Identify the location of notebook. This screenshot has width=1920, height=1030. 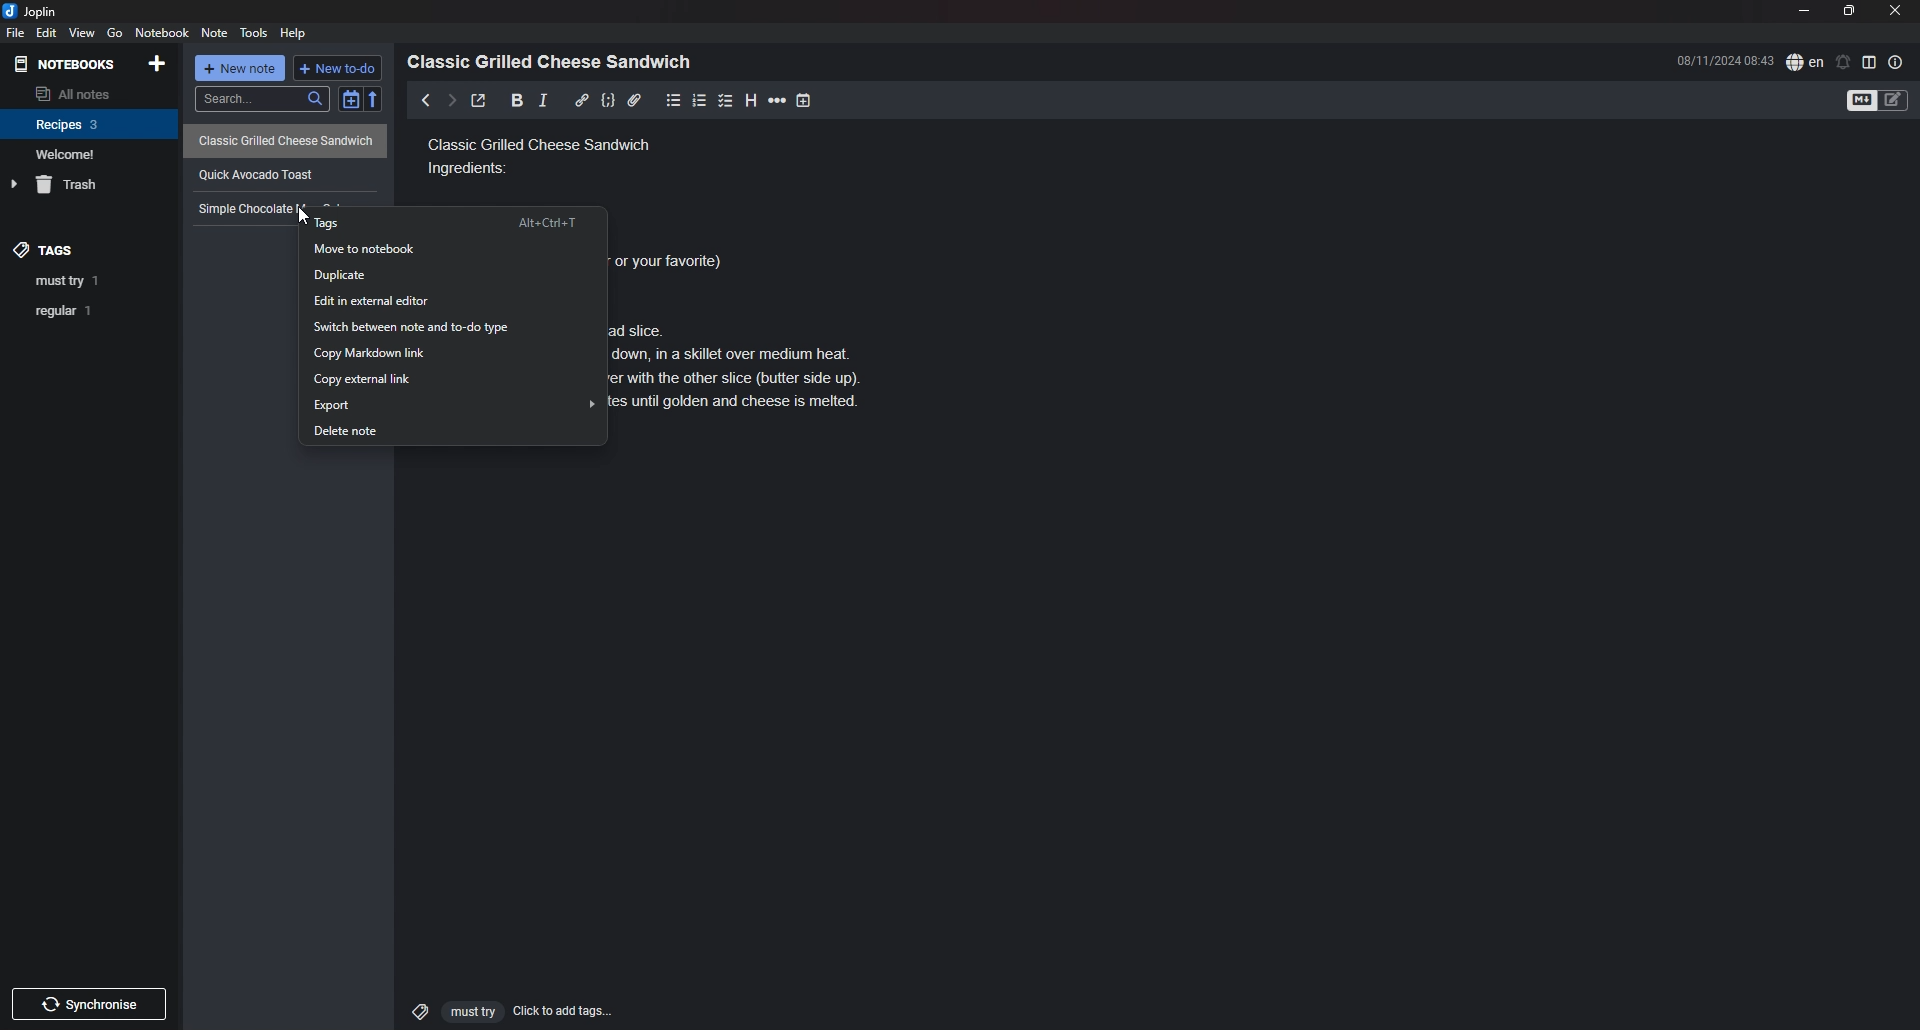
(90, 123).